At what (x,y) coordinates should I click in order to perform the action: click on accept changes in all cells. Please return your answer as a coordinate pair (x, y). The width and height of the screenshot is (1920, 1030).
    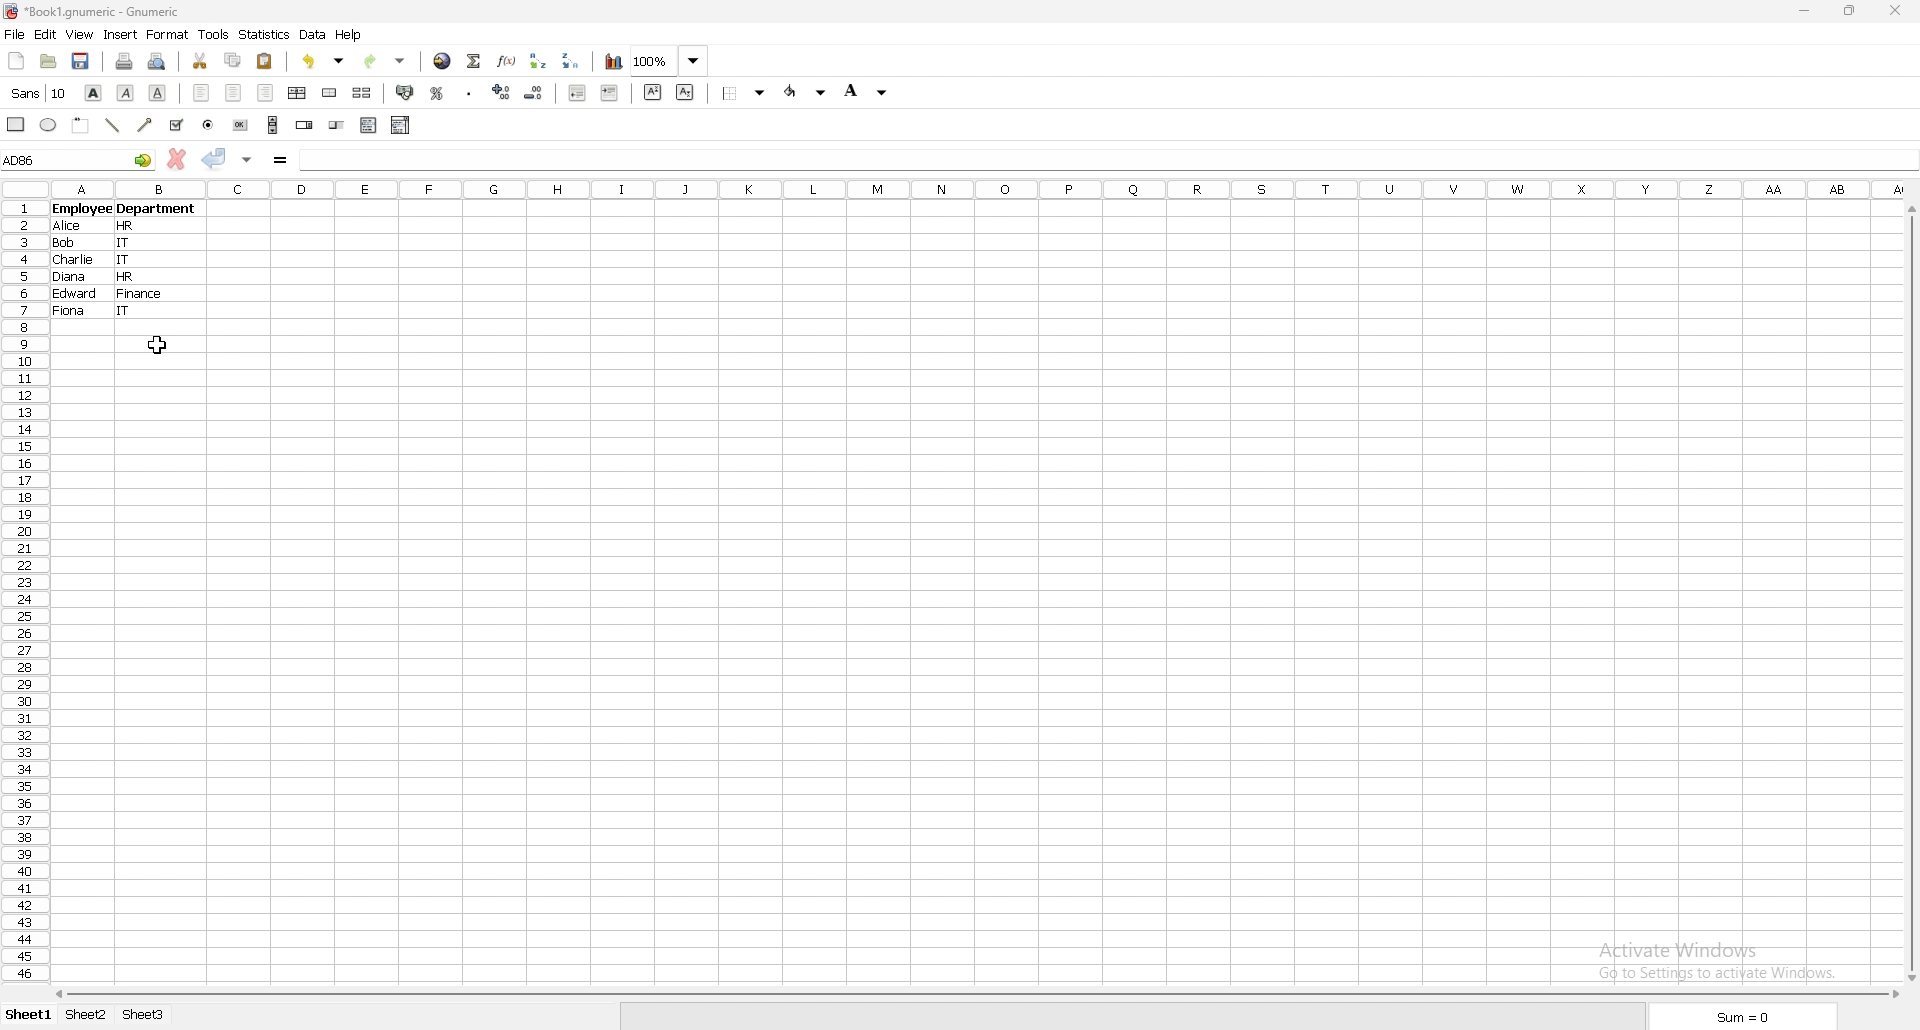
    Looking at the image, I should click on (247, 159).